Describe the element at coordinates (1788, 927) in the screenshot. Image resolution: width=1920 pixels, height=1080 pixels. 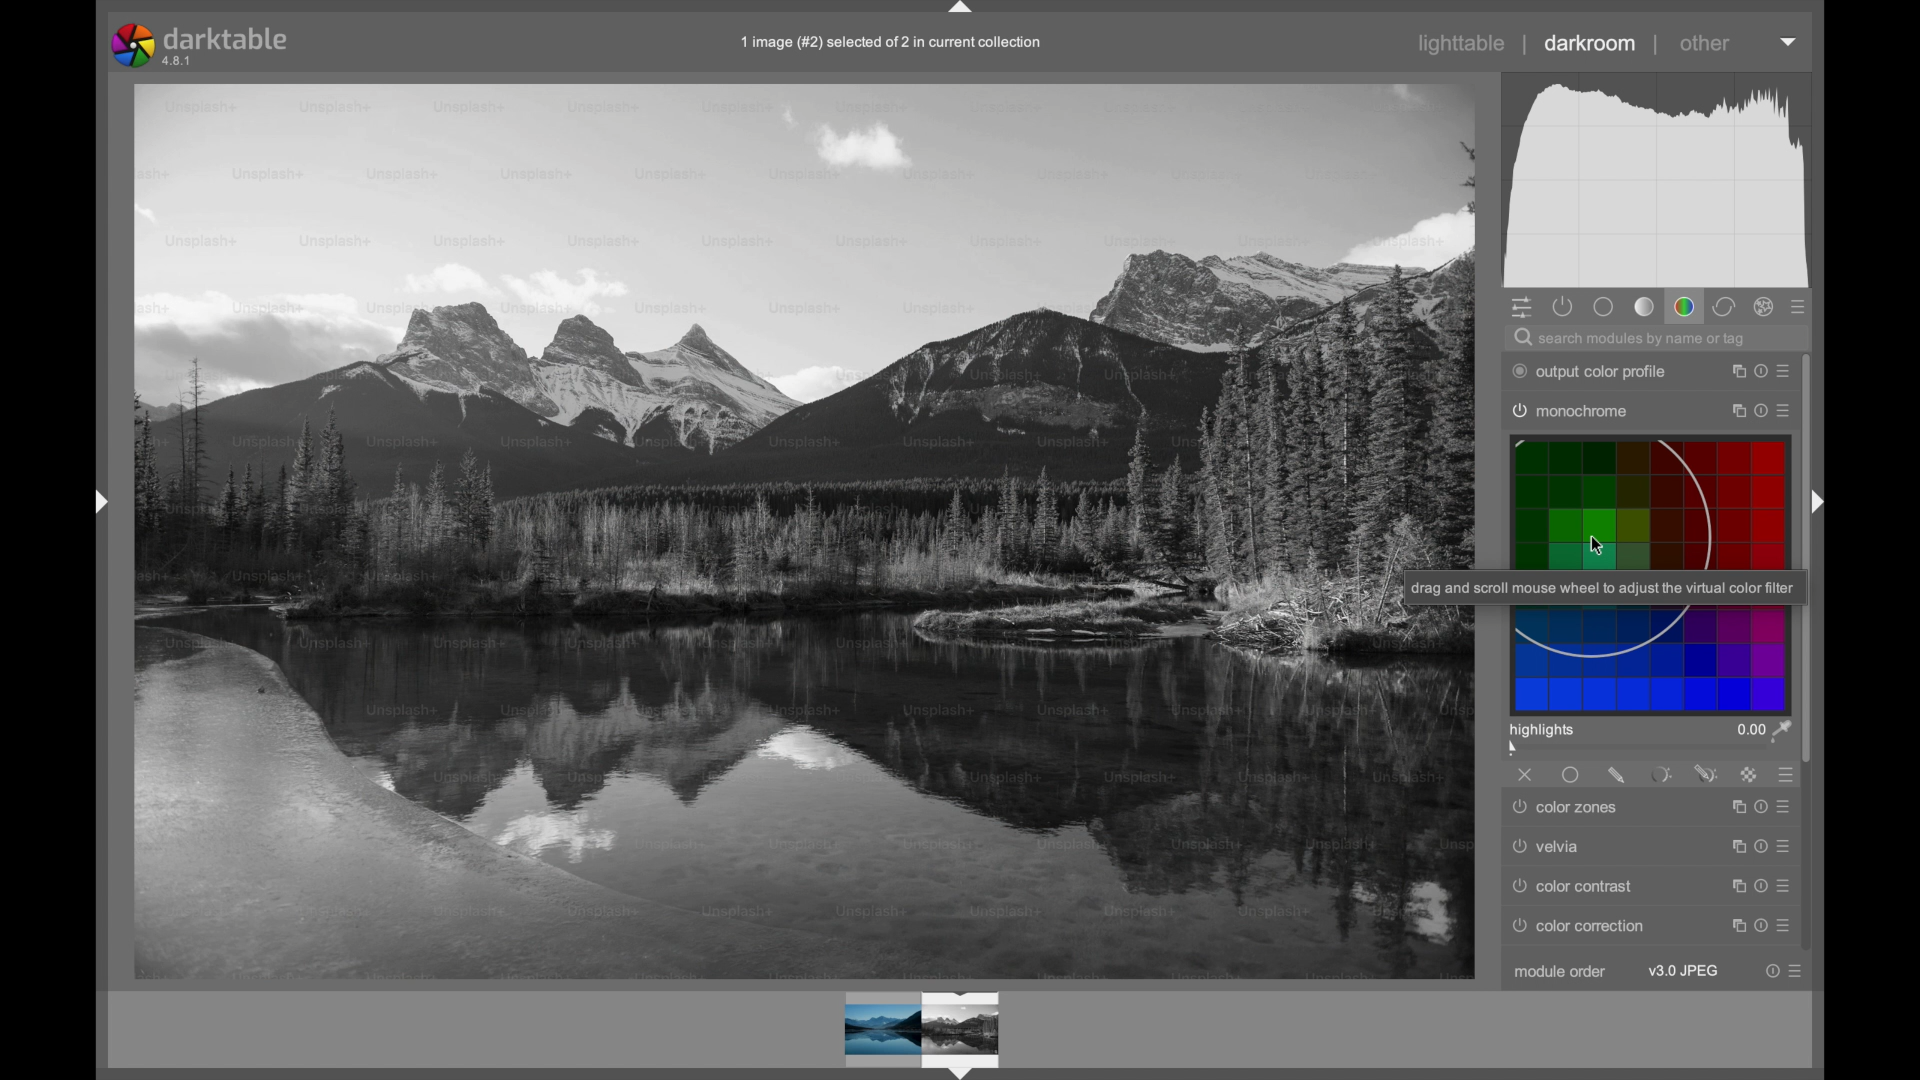
I see `presets` at that location.